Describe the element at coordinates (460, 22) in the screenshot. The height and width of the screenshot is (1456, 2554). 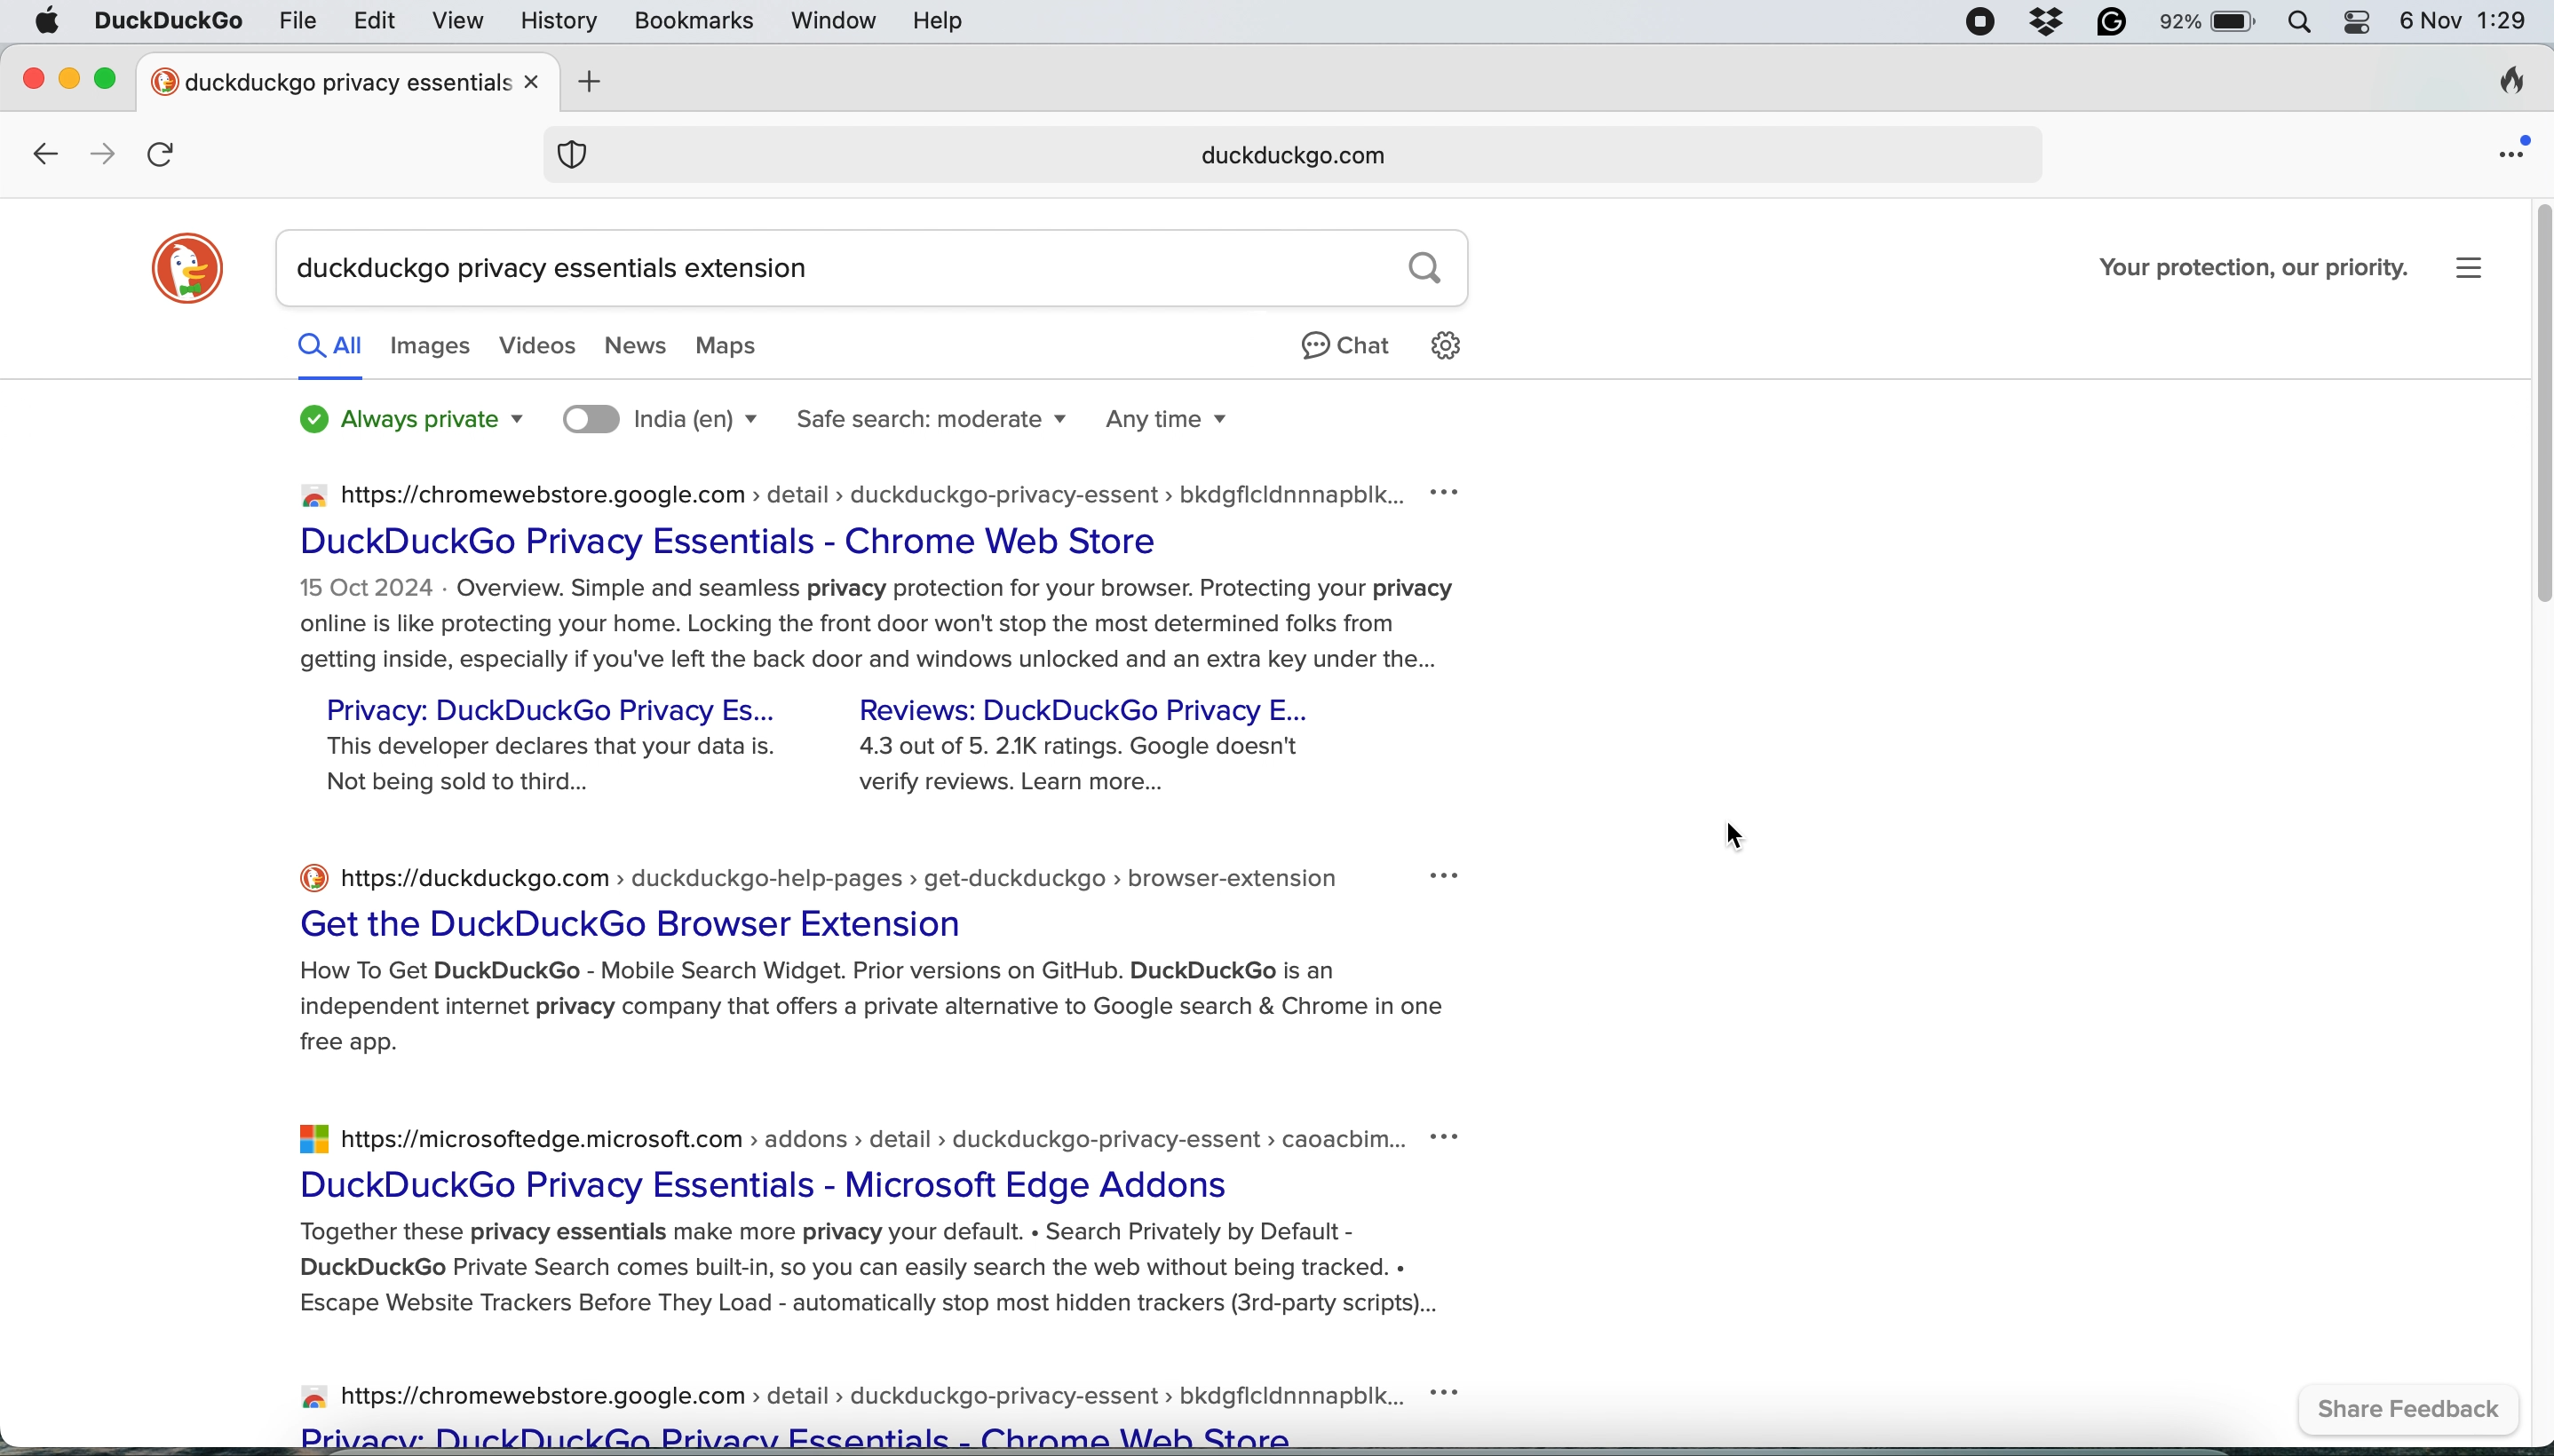
I see `view` at that location.